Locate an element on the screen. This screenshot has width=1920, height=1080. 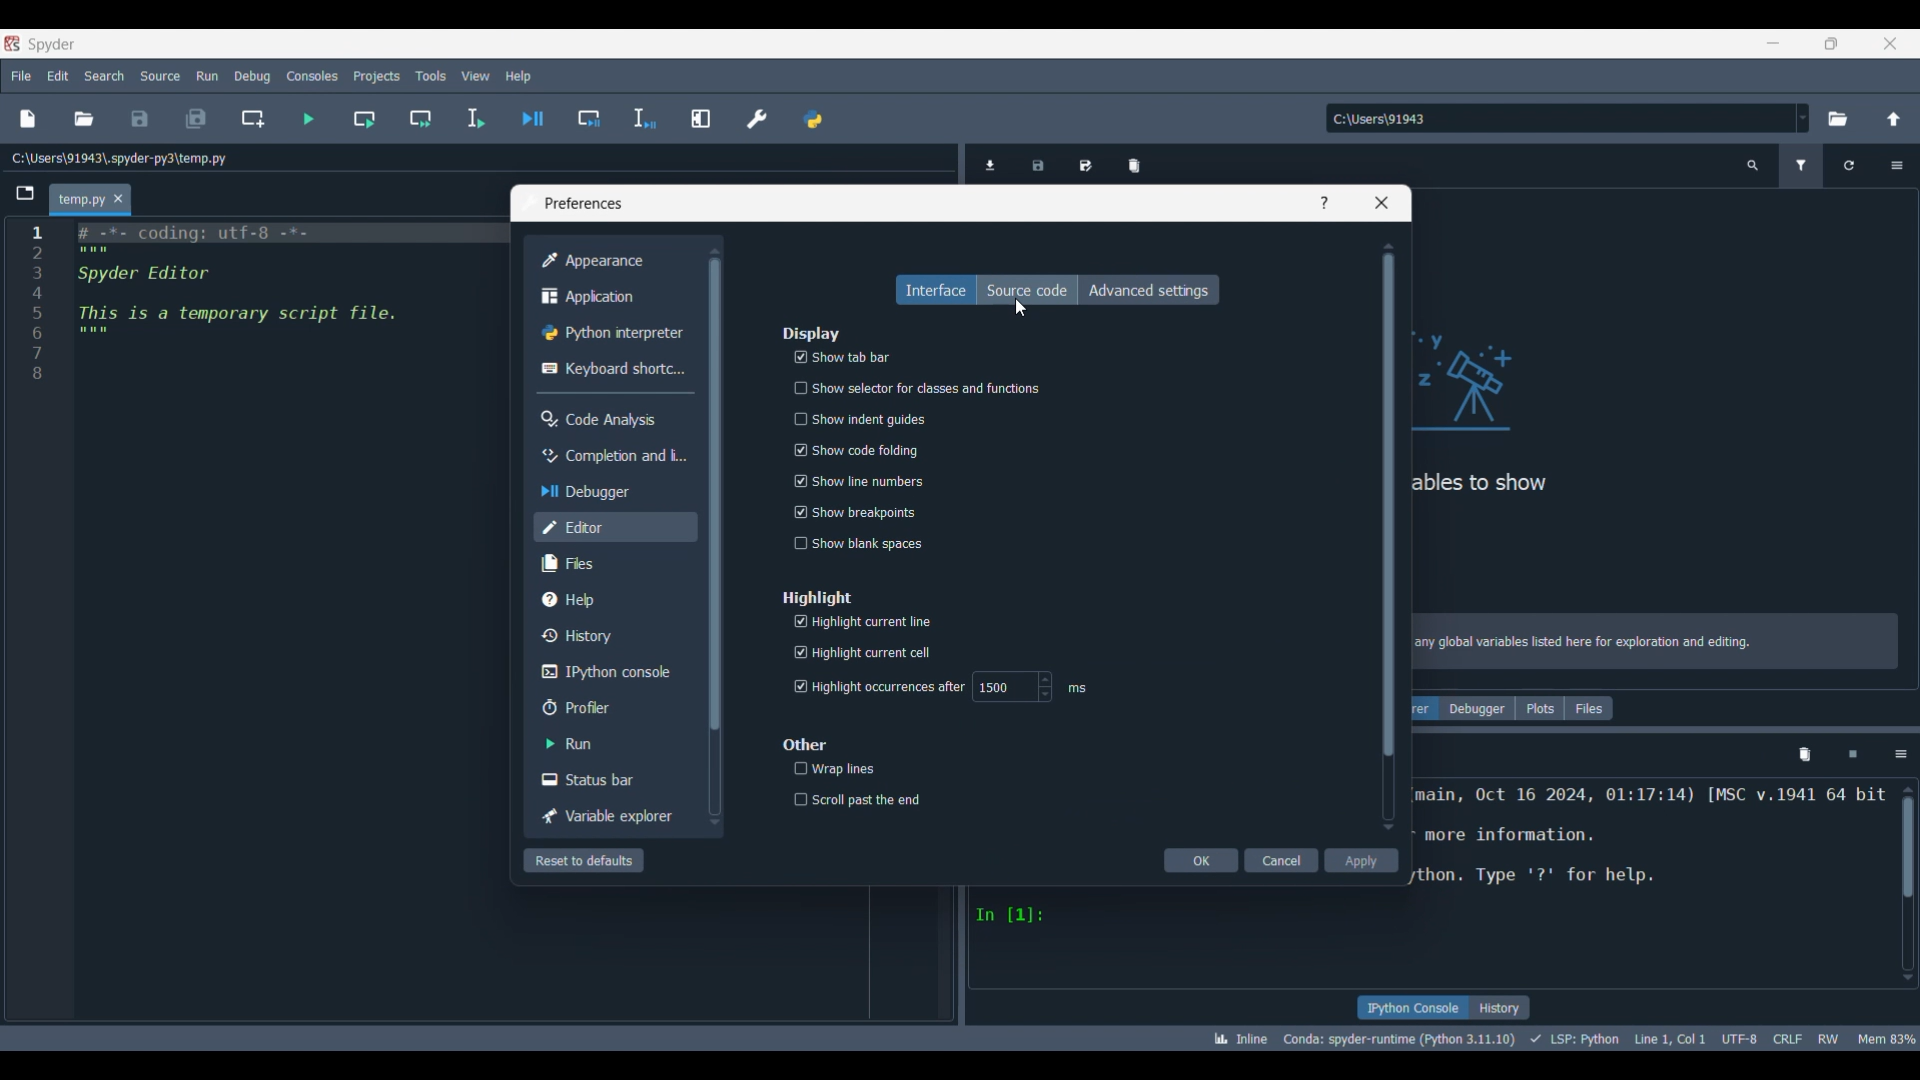
‘Show code folding is located at coordinates (859, 451).